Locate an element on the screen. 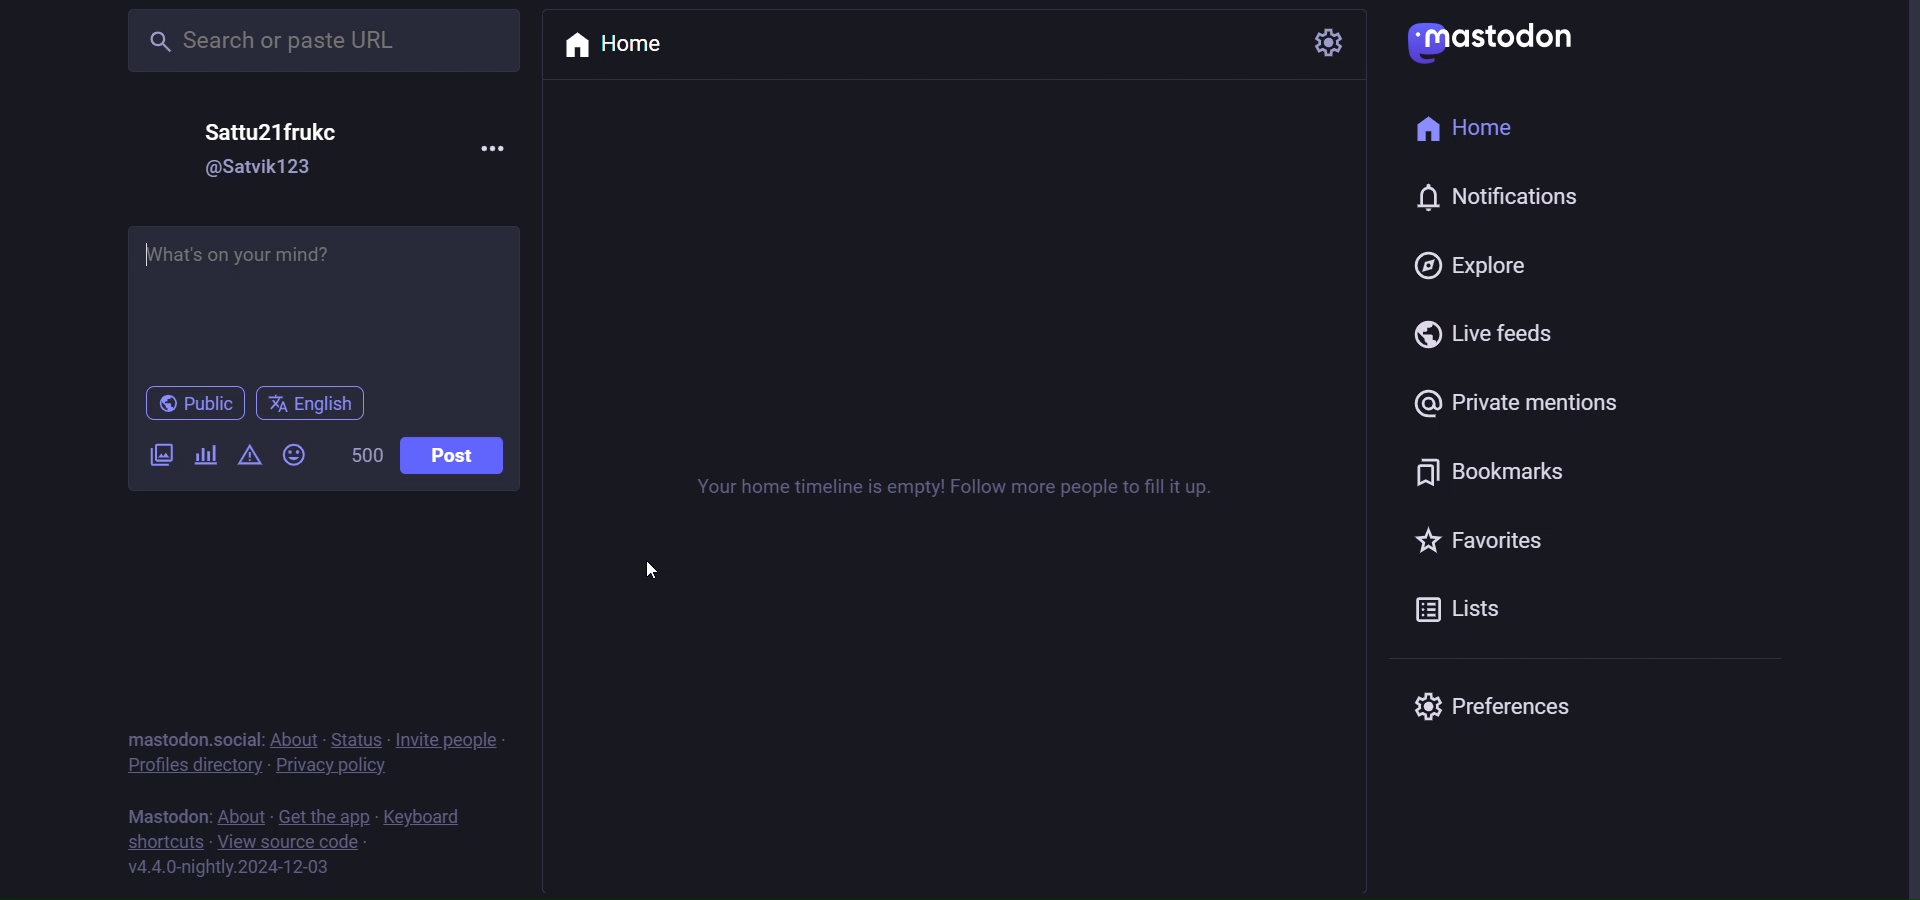 Image resolution: width=1920 pixels, height=900 pixels. search is located at coordinates (323, 39).